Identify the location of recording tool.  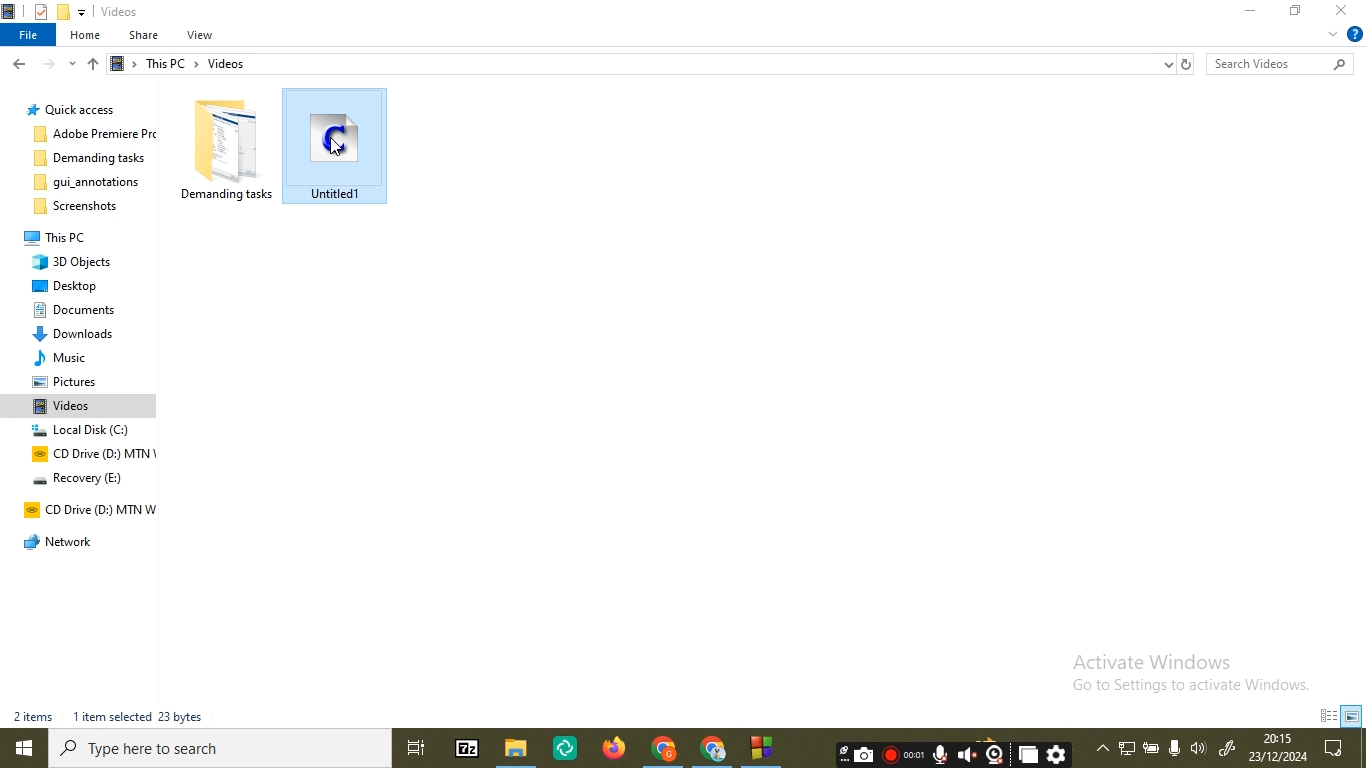
(949, 755).